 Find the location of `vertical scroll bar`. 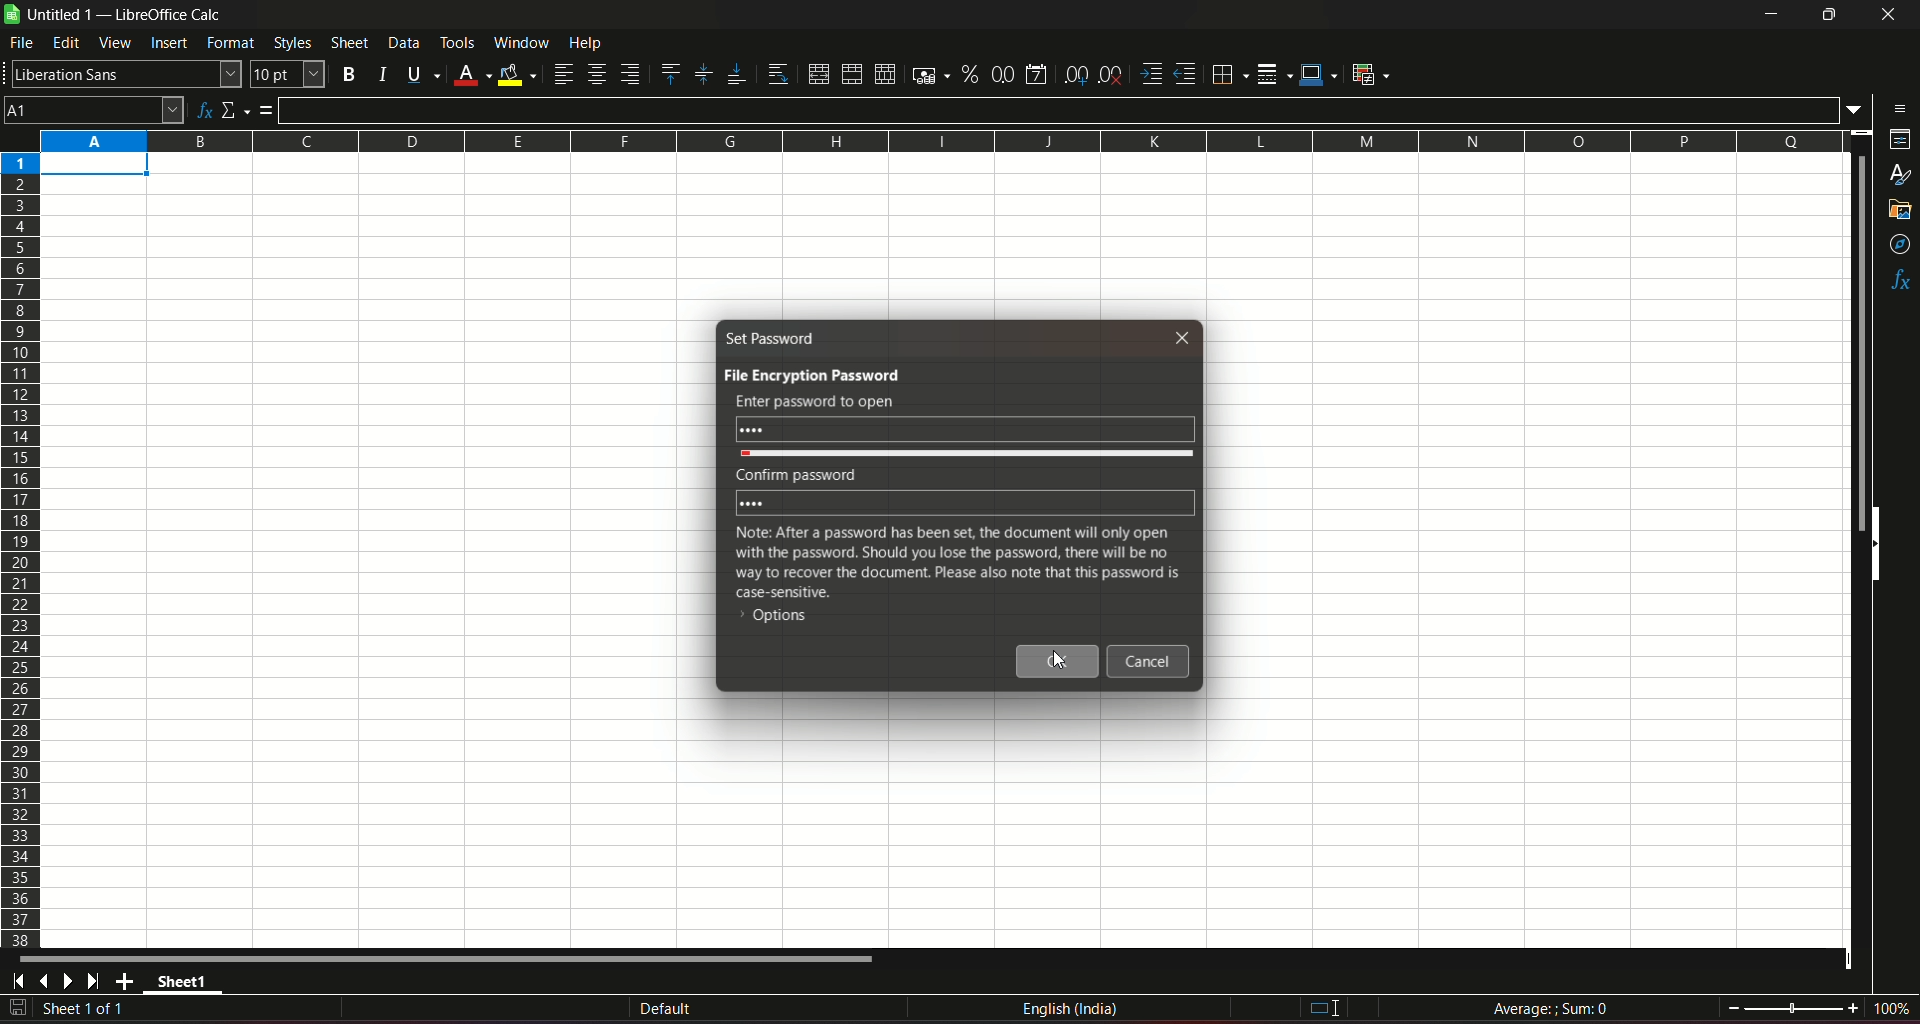

vertical scroll bar is located at coordinates (1862, 345).